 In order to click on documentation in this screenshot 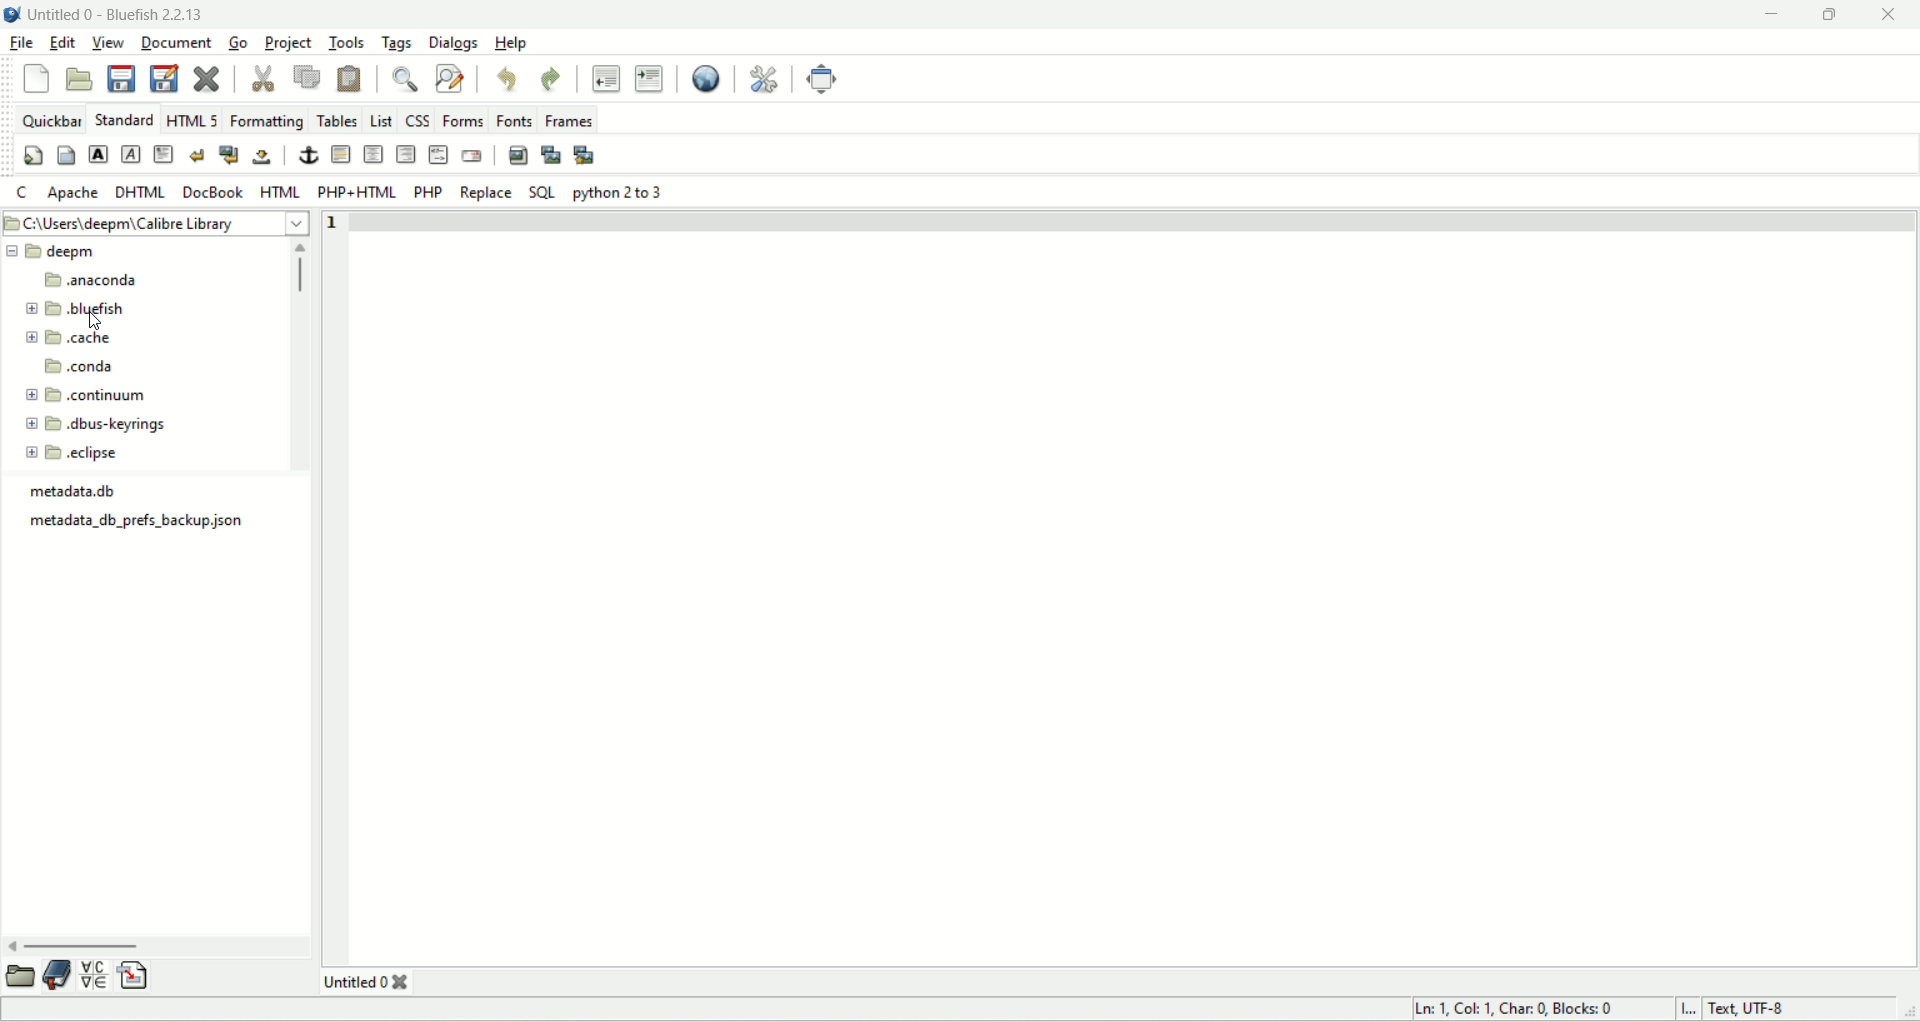, I will do `click(59, 975)`.